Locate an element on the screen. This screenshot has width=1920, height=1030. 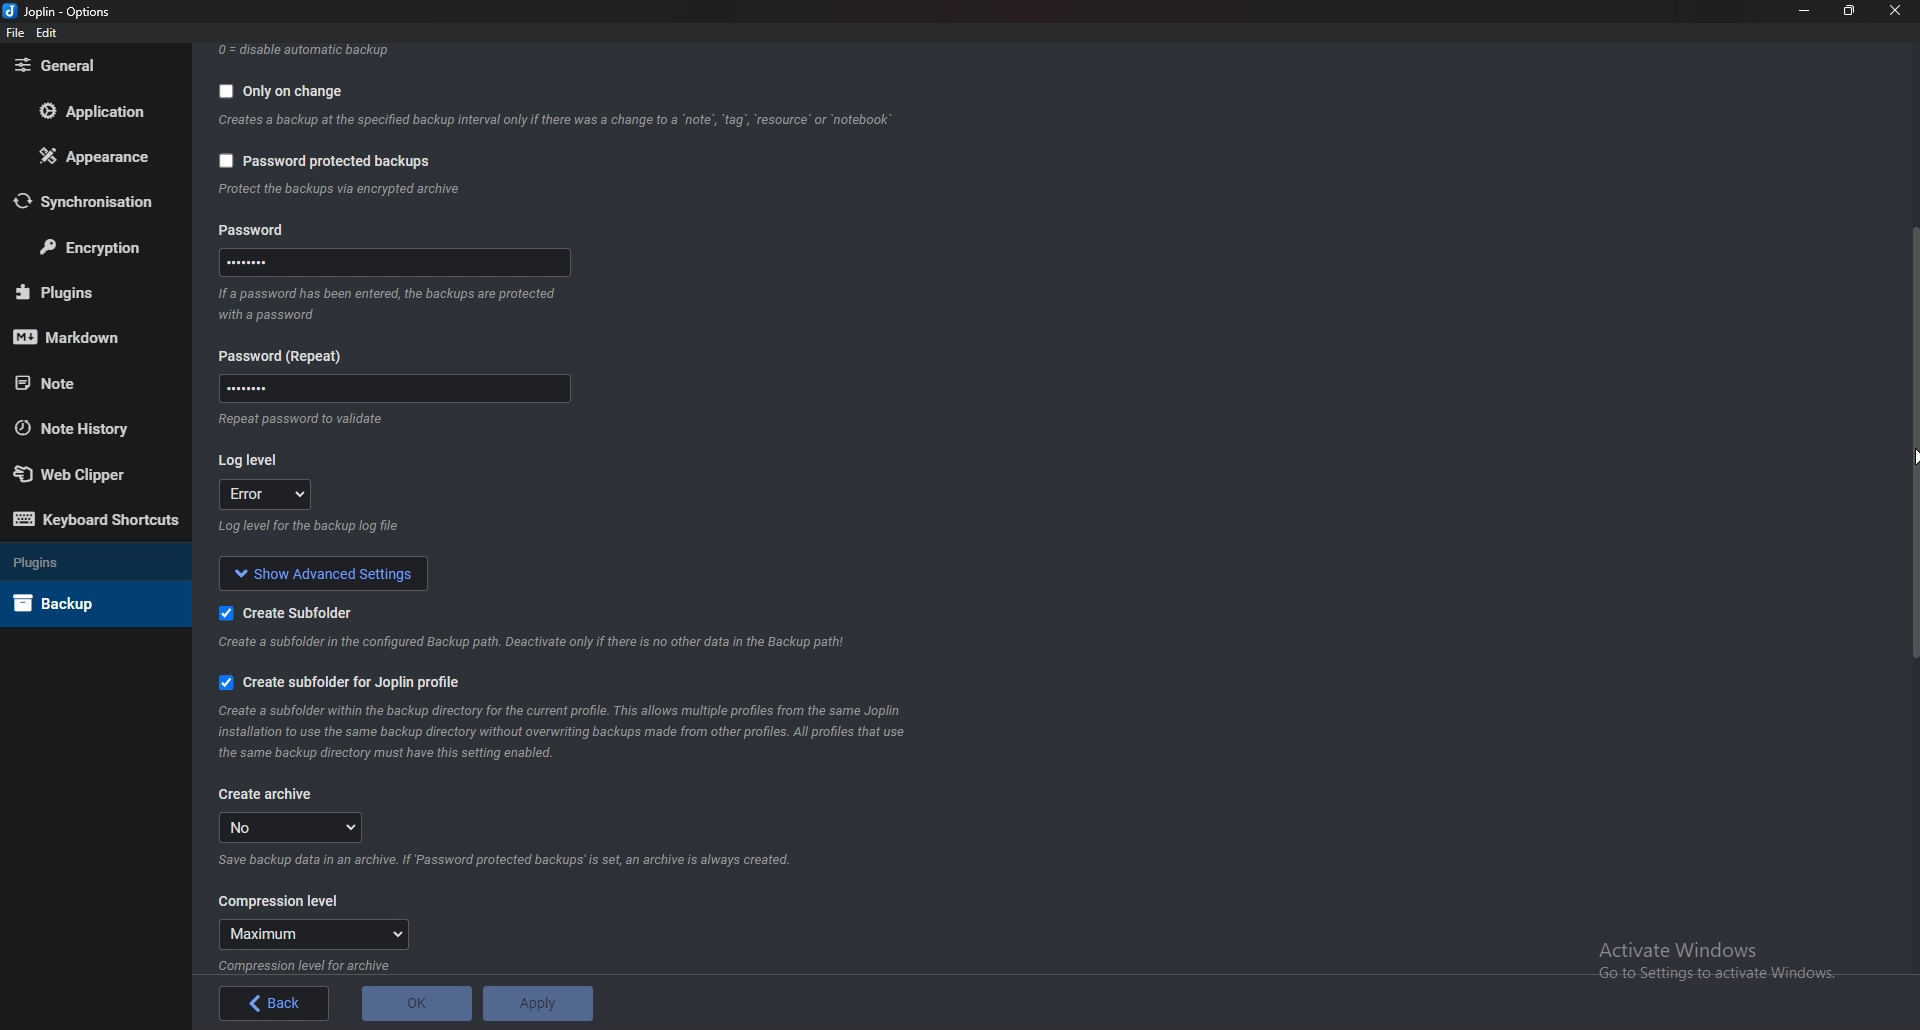
Info on password is located at coordinates (391, 309).